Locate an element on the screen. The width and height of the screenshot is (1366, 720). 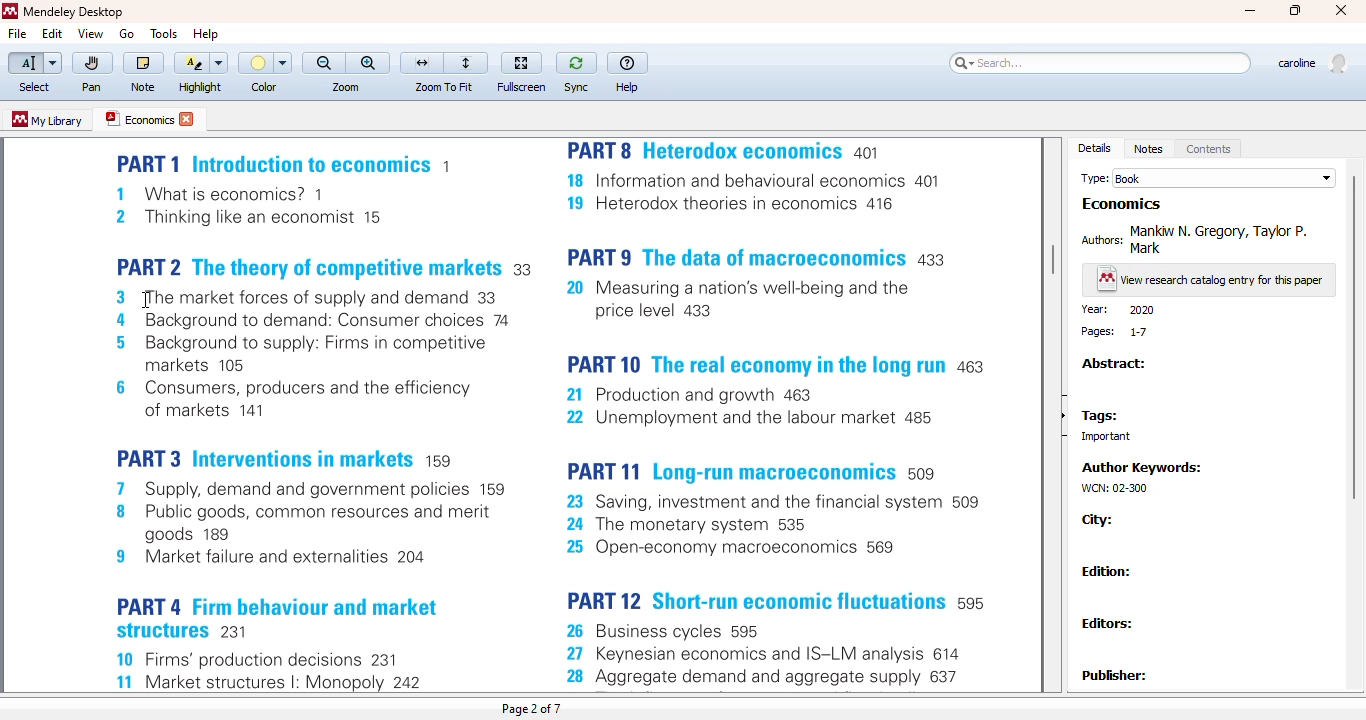
Note is located at coordinates (143, 89).